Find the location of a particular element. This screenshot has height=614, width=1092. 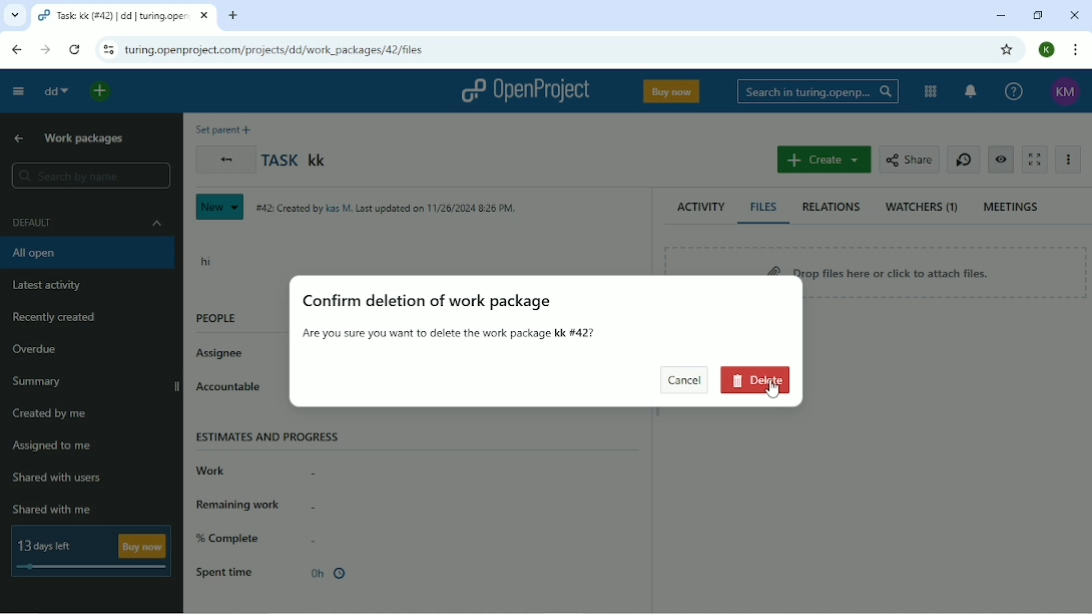

Summary is located at coordinates (37, 382).